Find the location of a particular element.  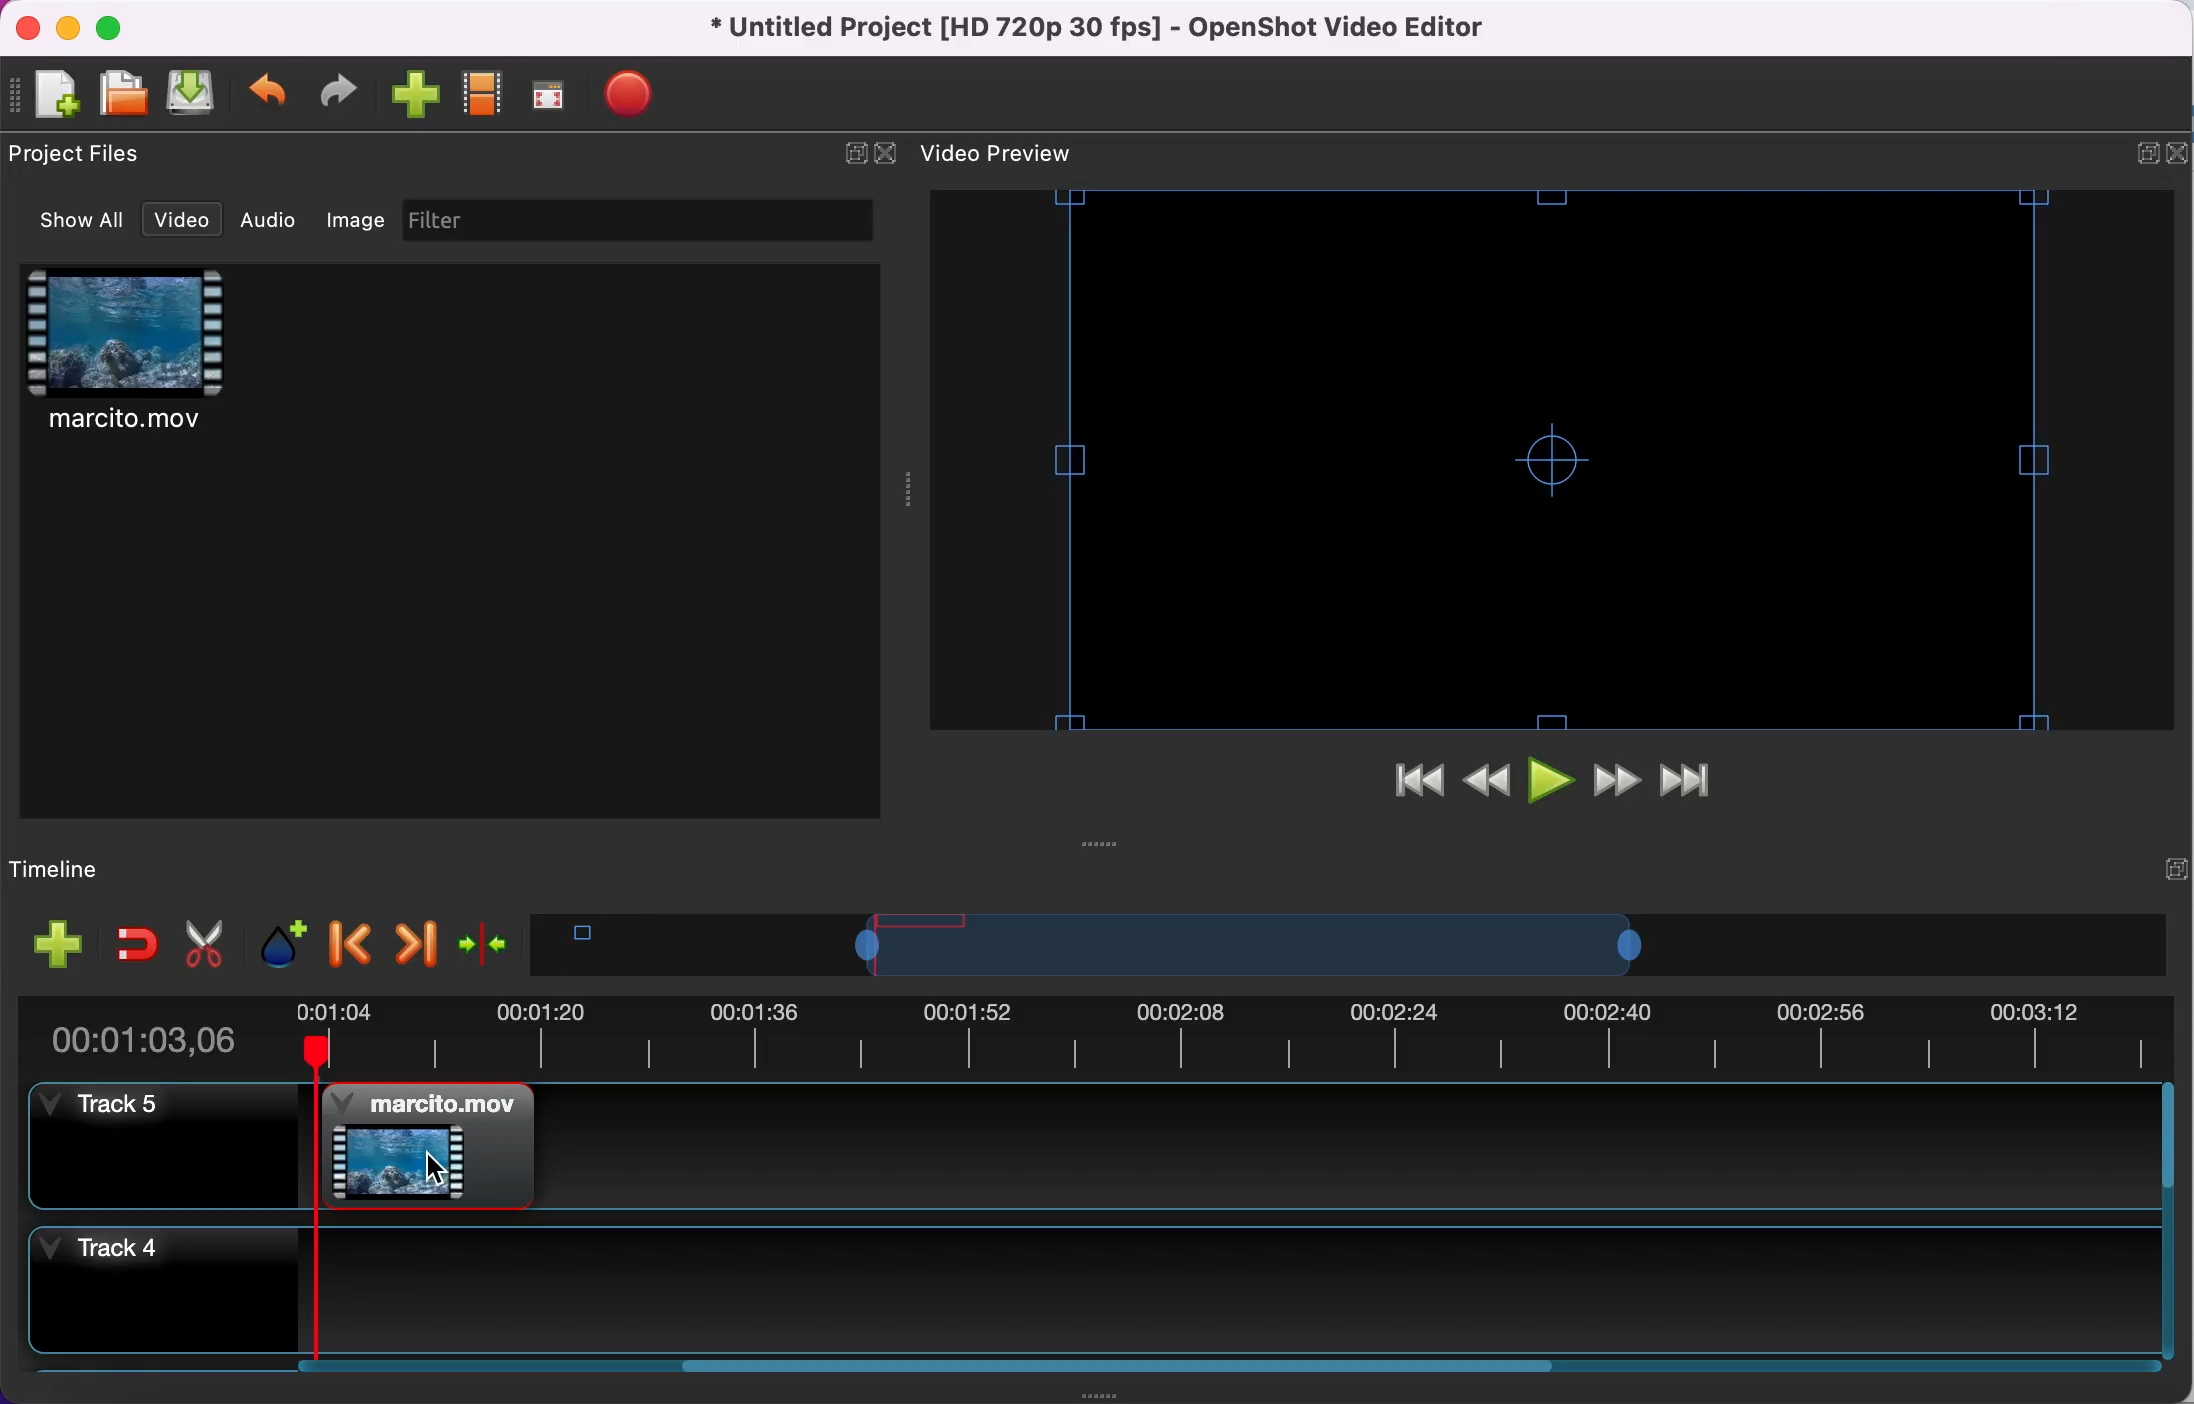

title is located at coordinates (1104, 29).